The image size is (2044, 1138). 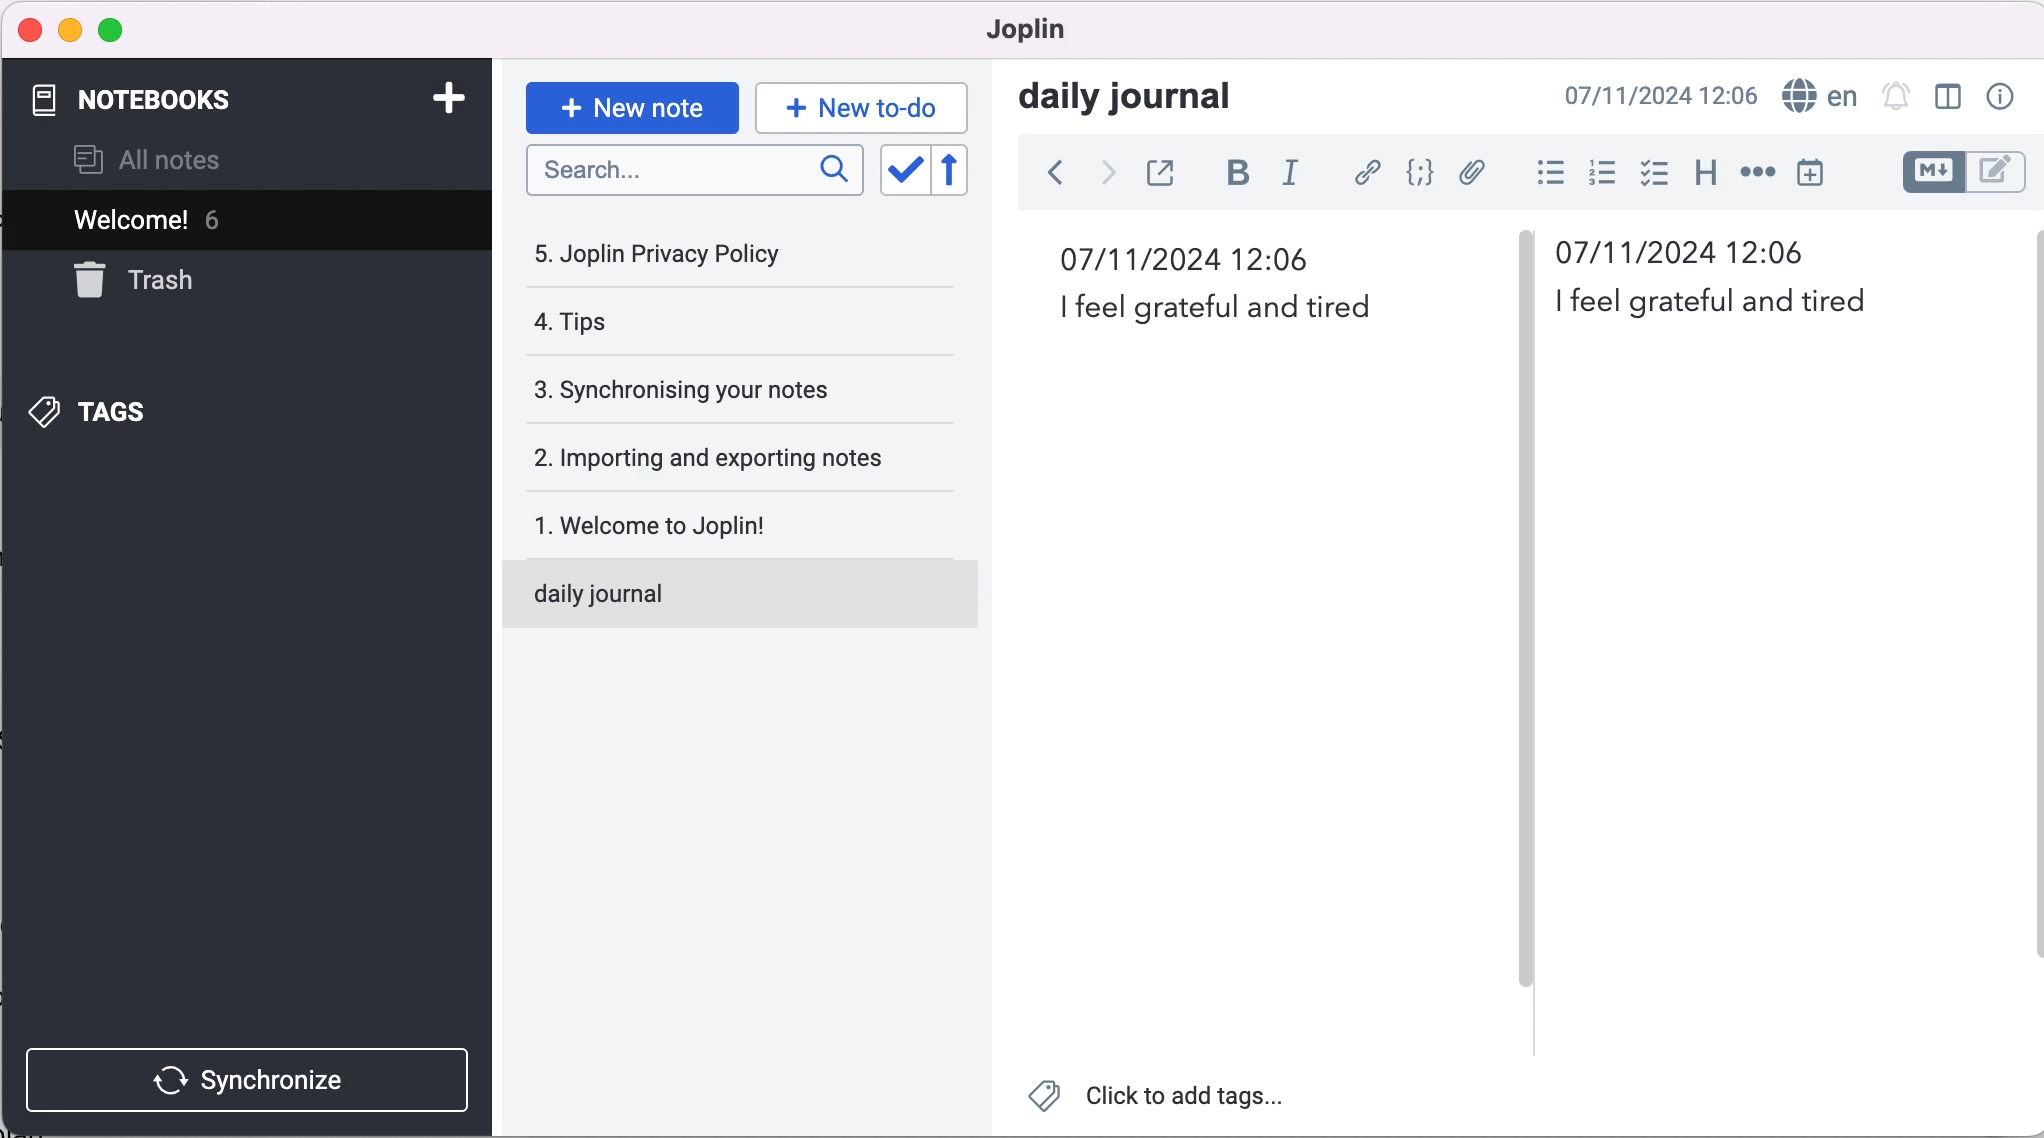 I want to click on time and date, so click(x=1662, y=97).